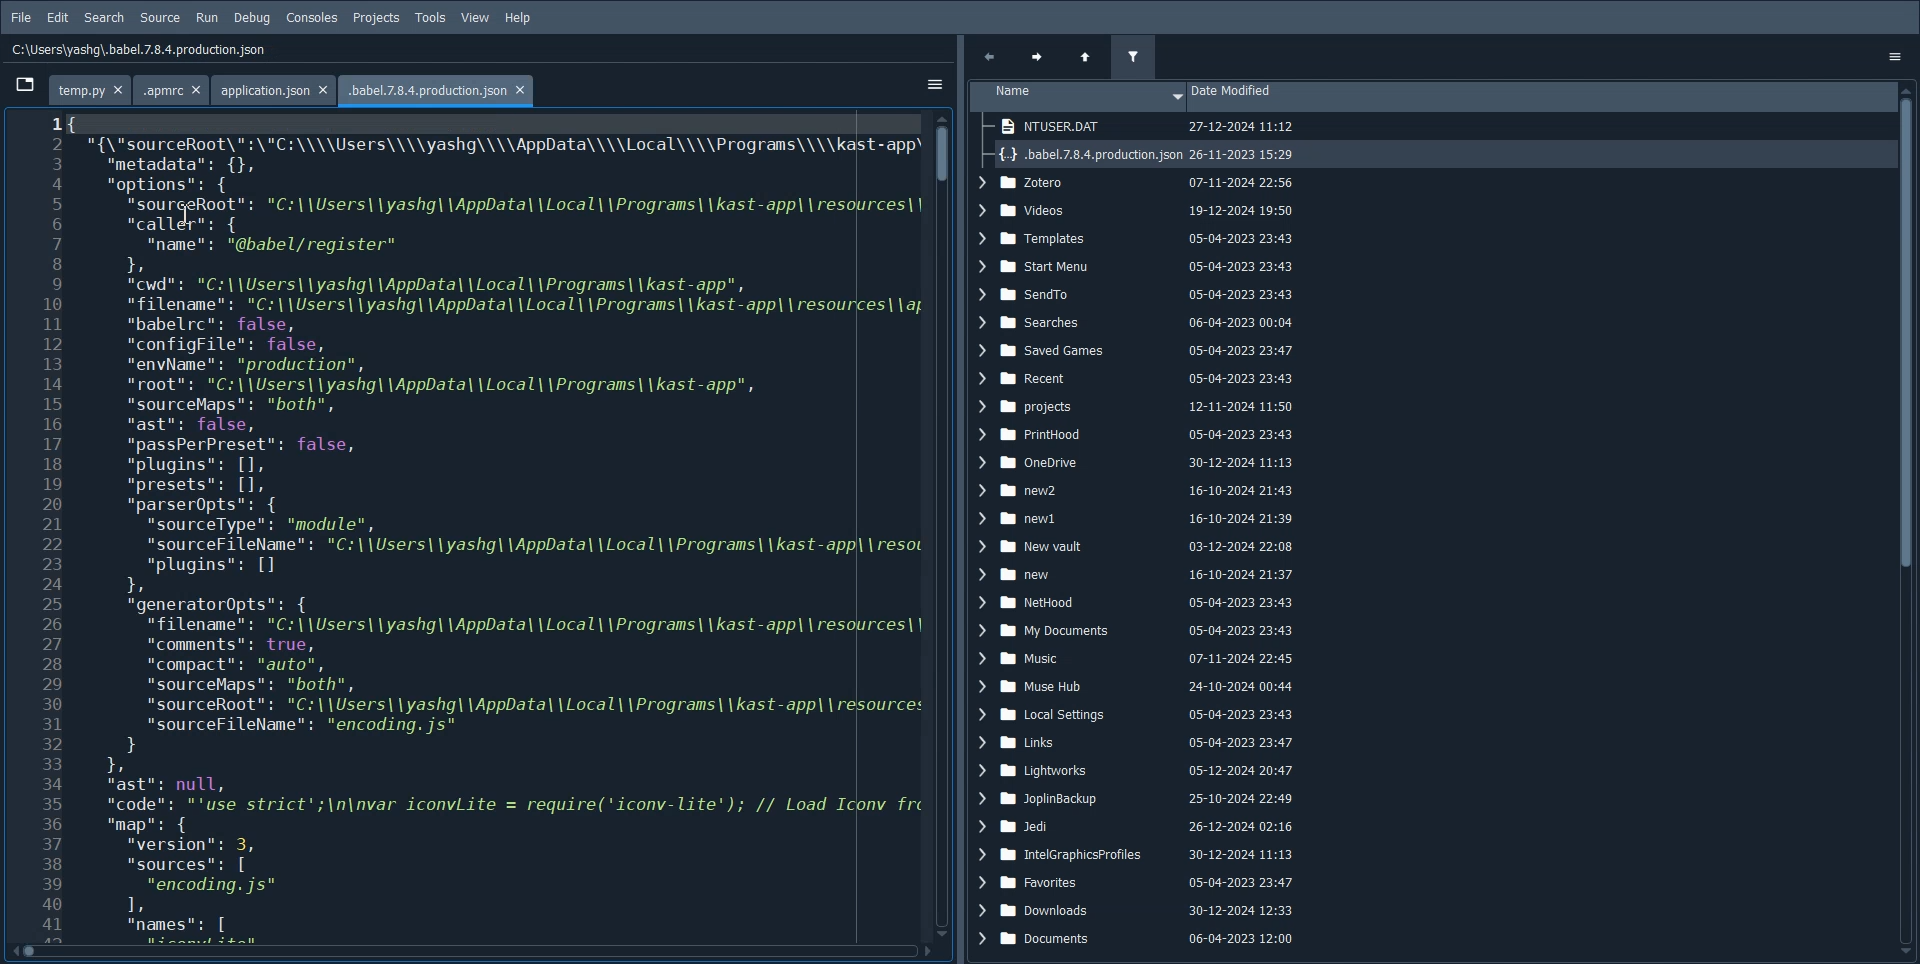  What do you see at coordinates (32, 527) in the screenshot?
I see `Line number` at bounding box center [32, 527].